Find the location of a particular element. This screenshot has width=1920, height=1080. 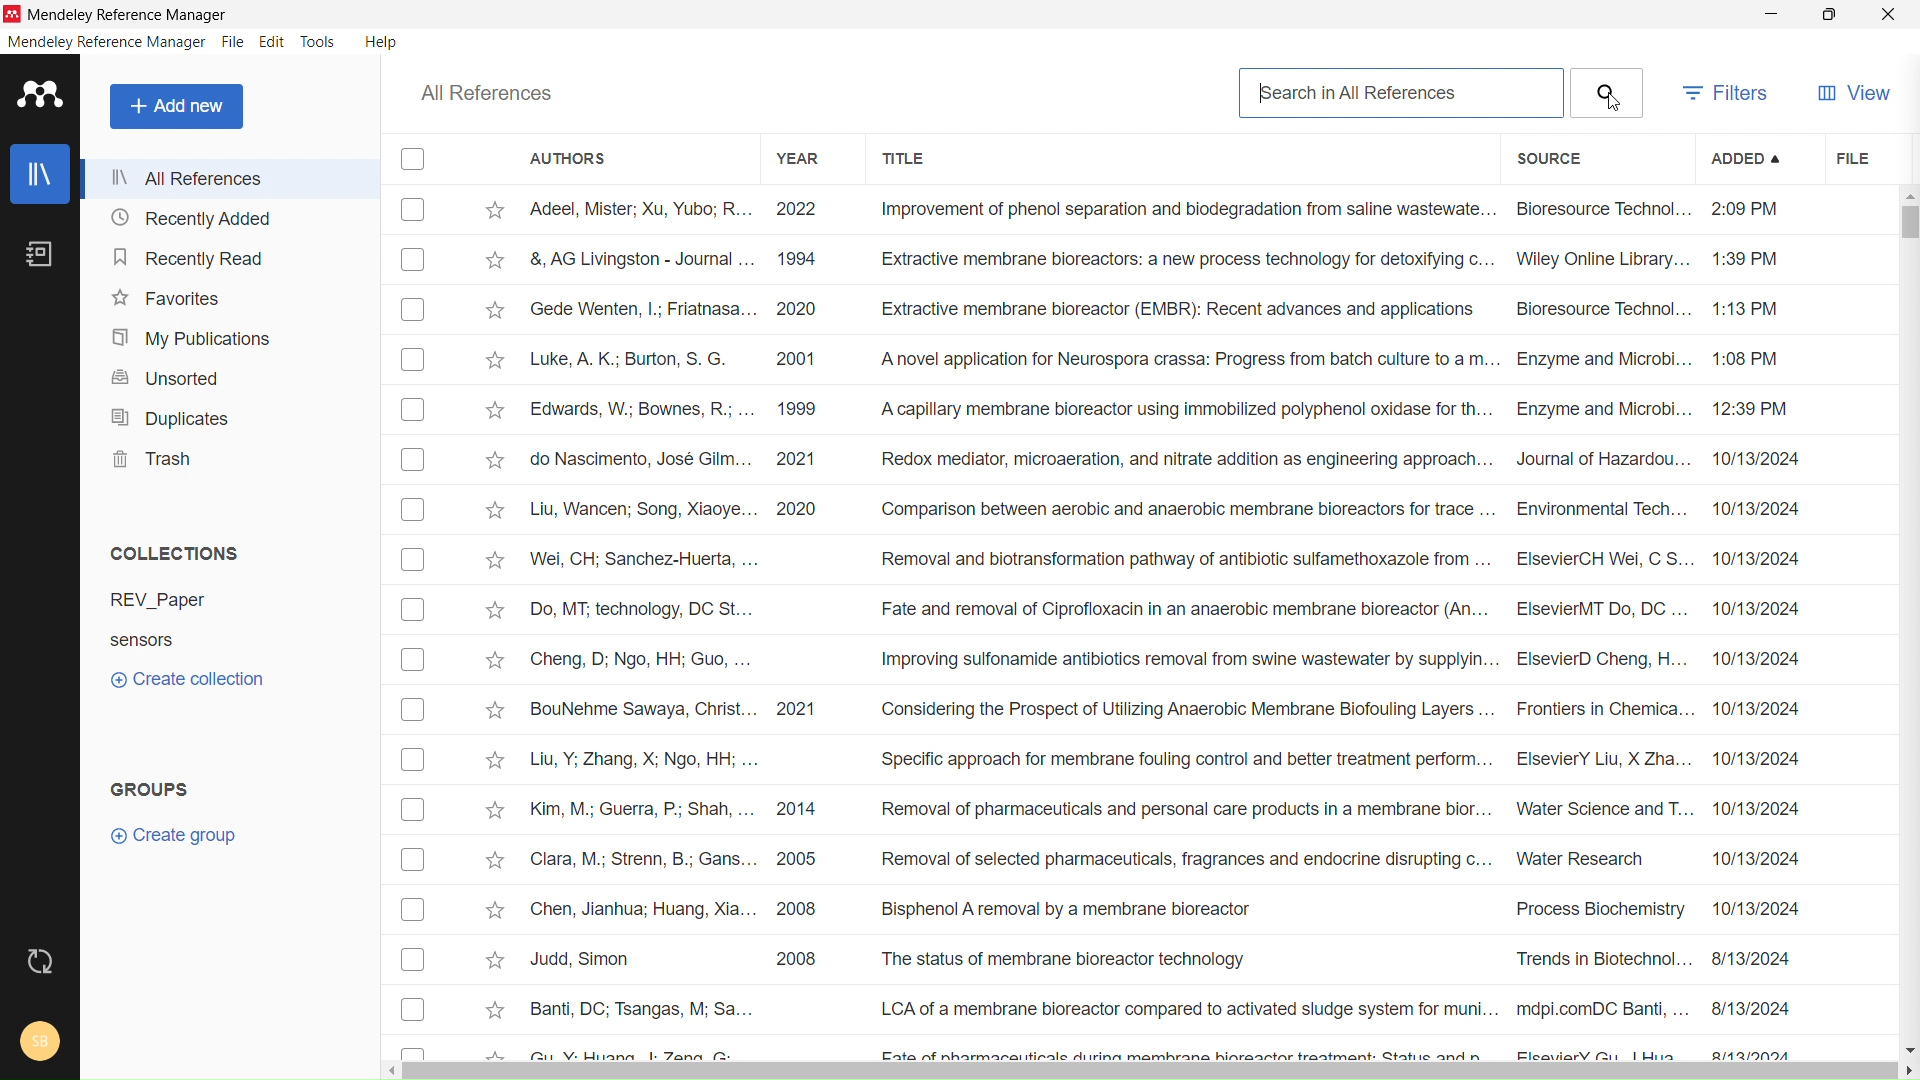

maximize is located at coordinates (1828, 15).